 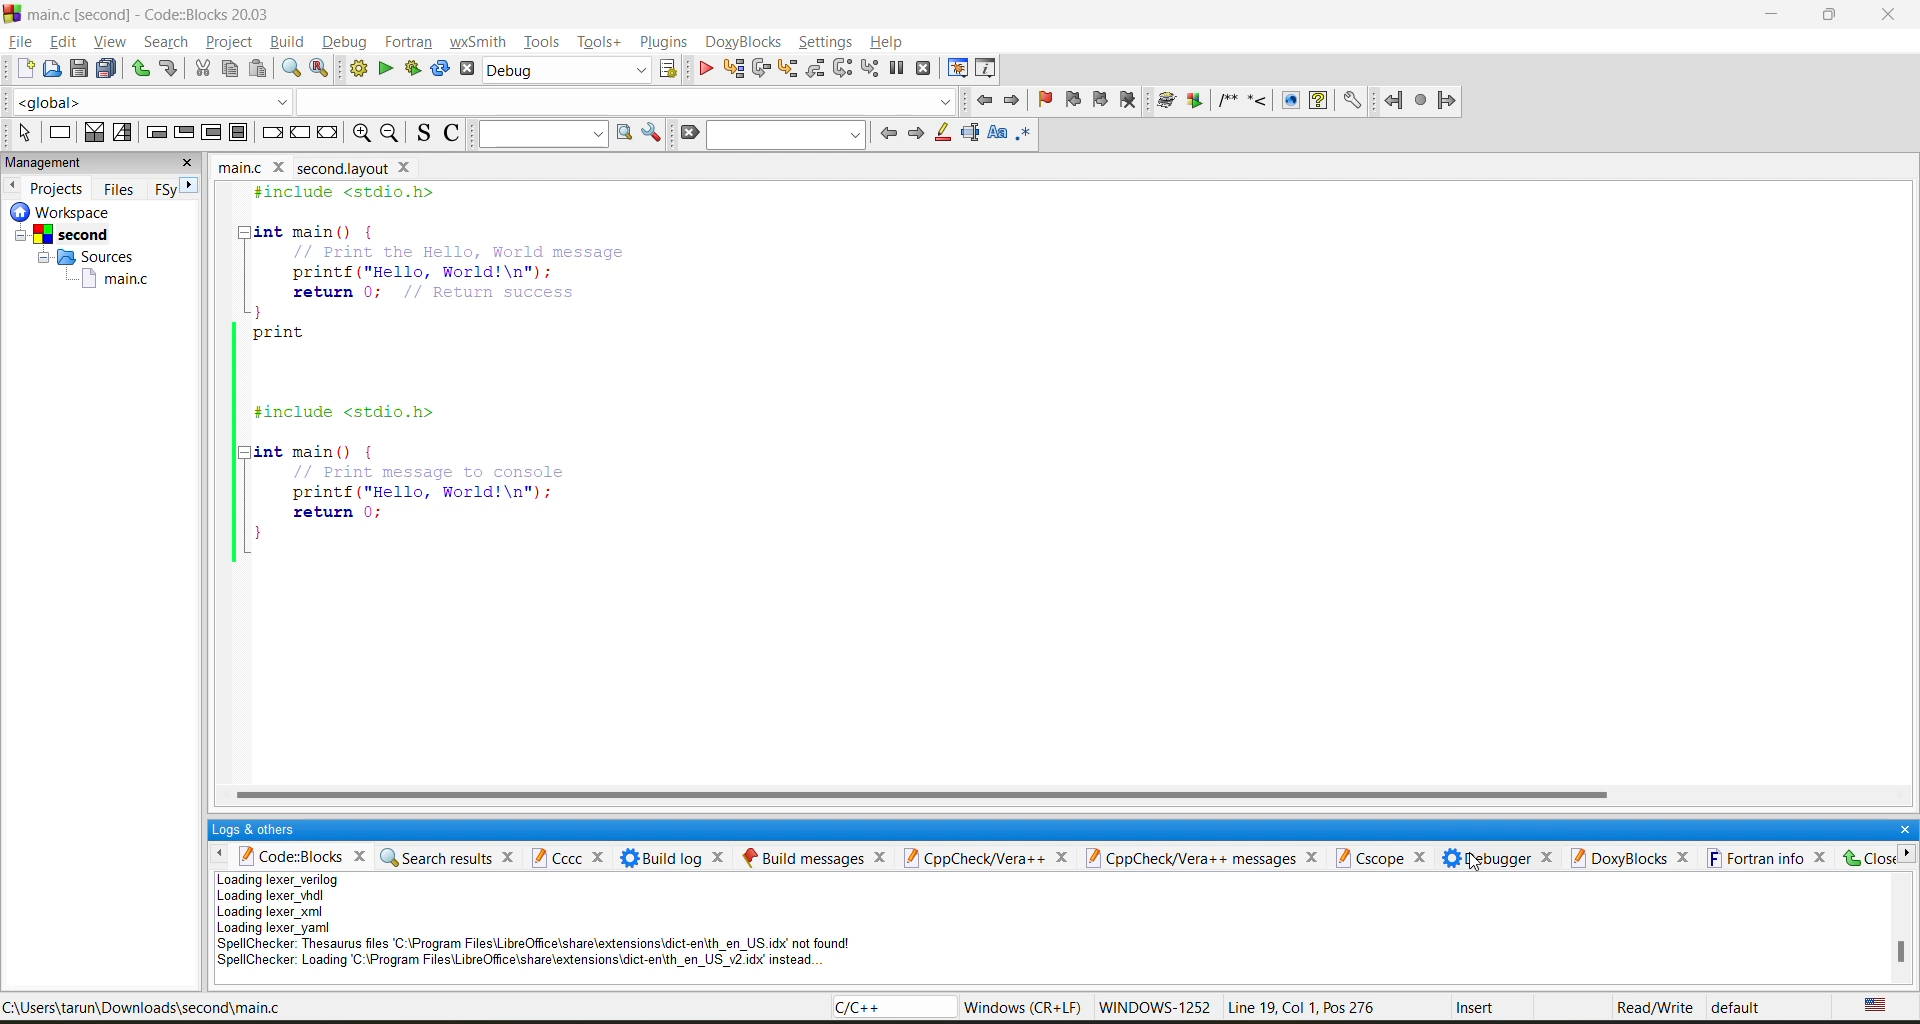 I want to click on doxyblocks, so click(x=1263, y=101).